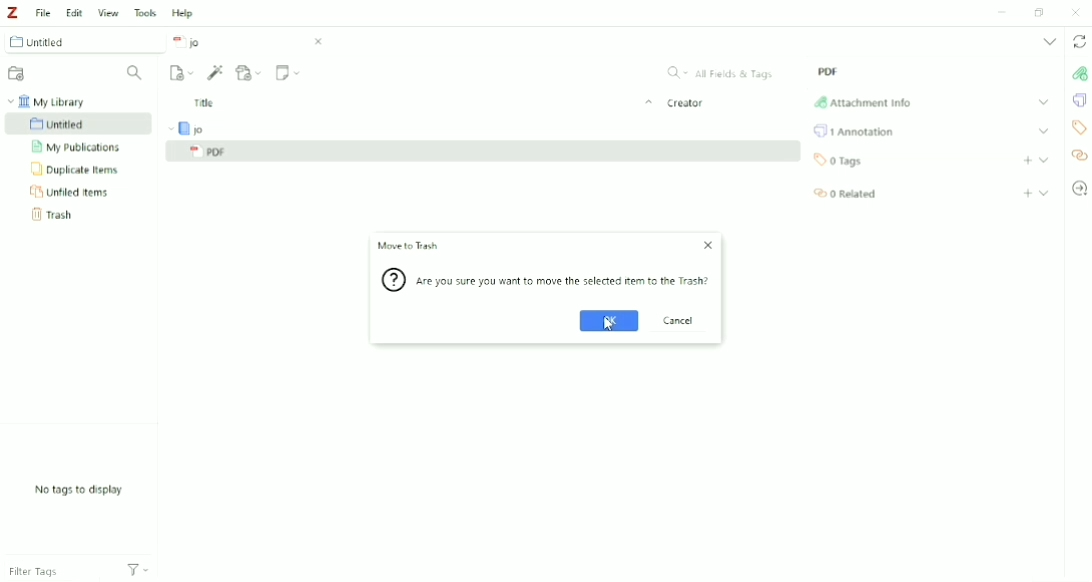  What do you see at coordinates (287, 73) in the screenshot?
I see `New Note` at bounding box center [287, 73].